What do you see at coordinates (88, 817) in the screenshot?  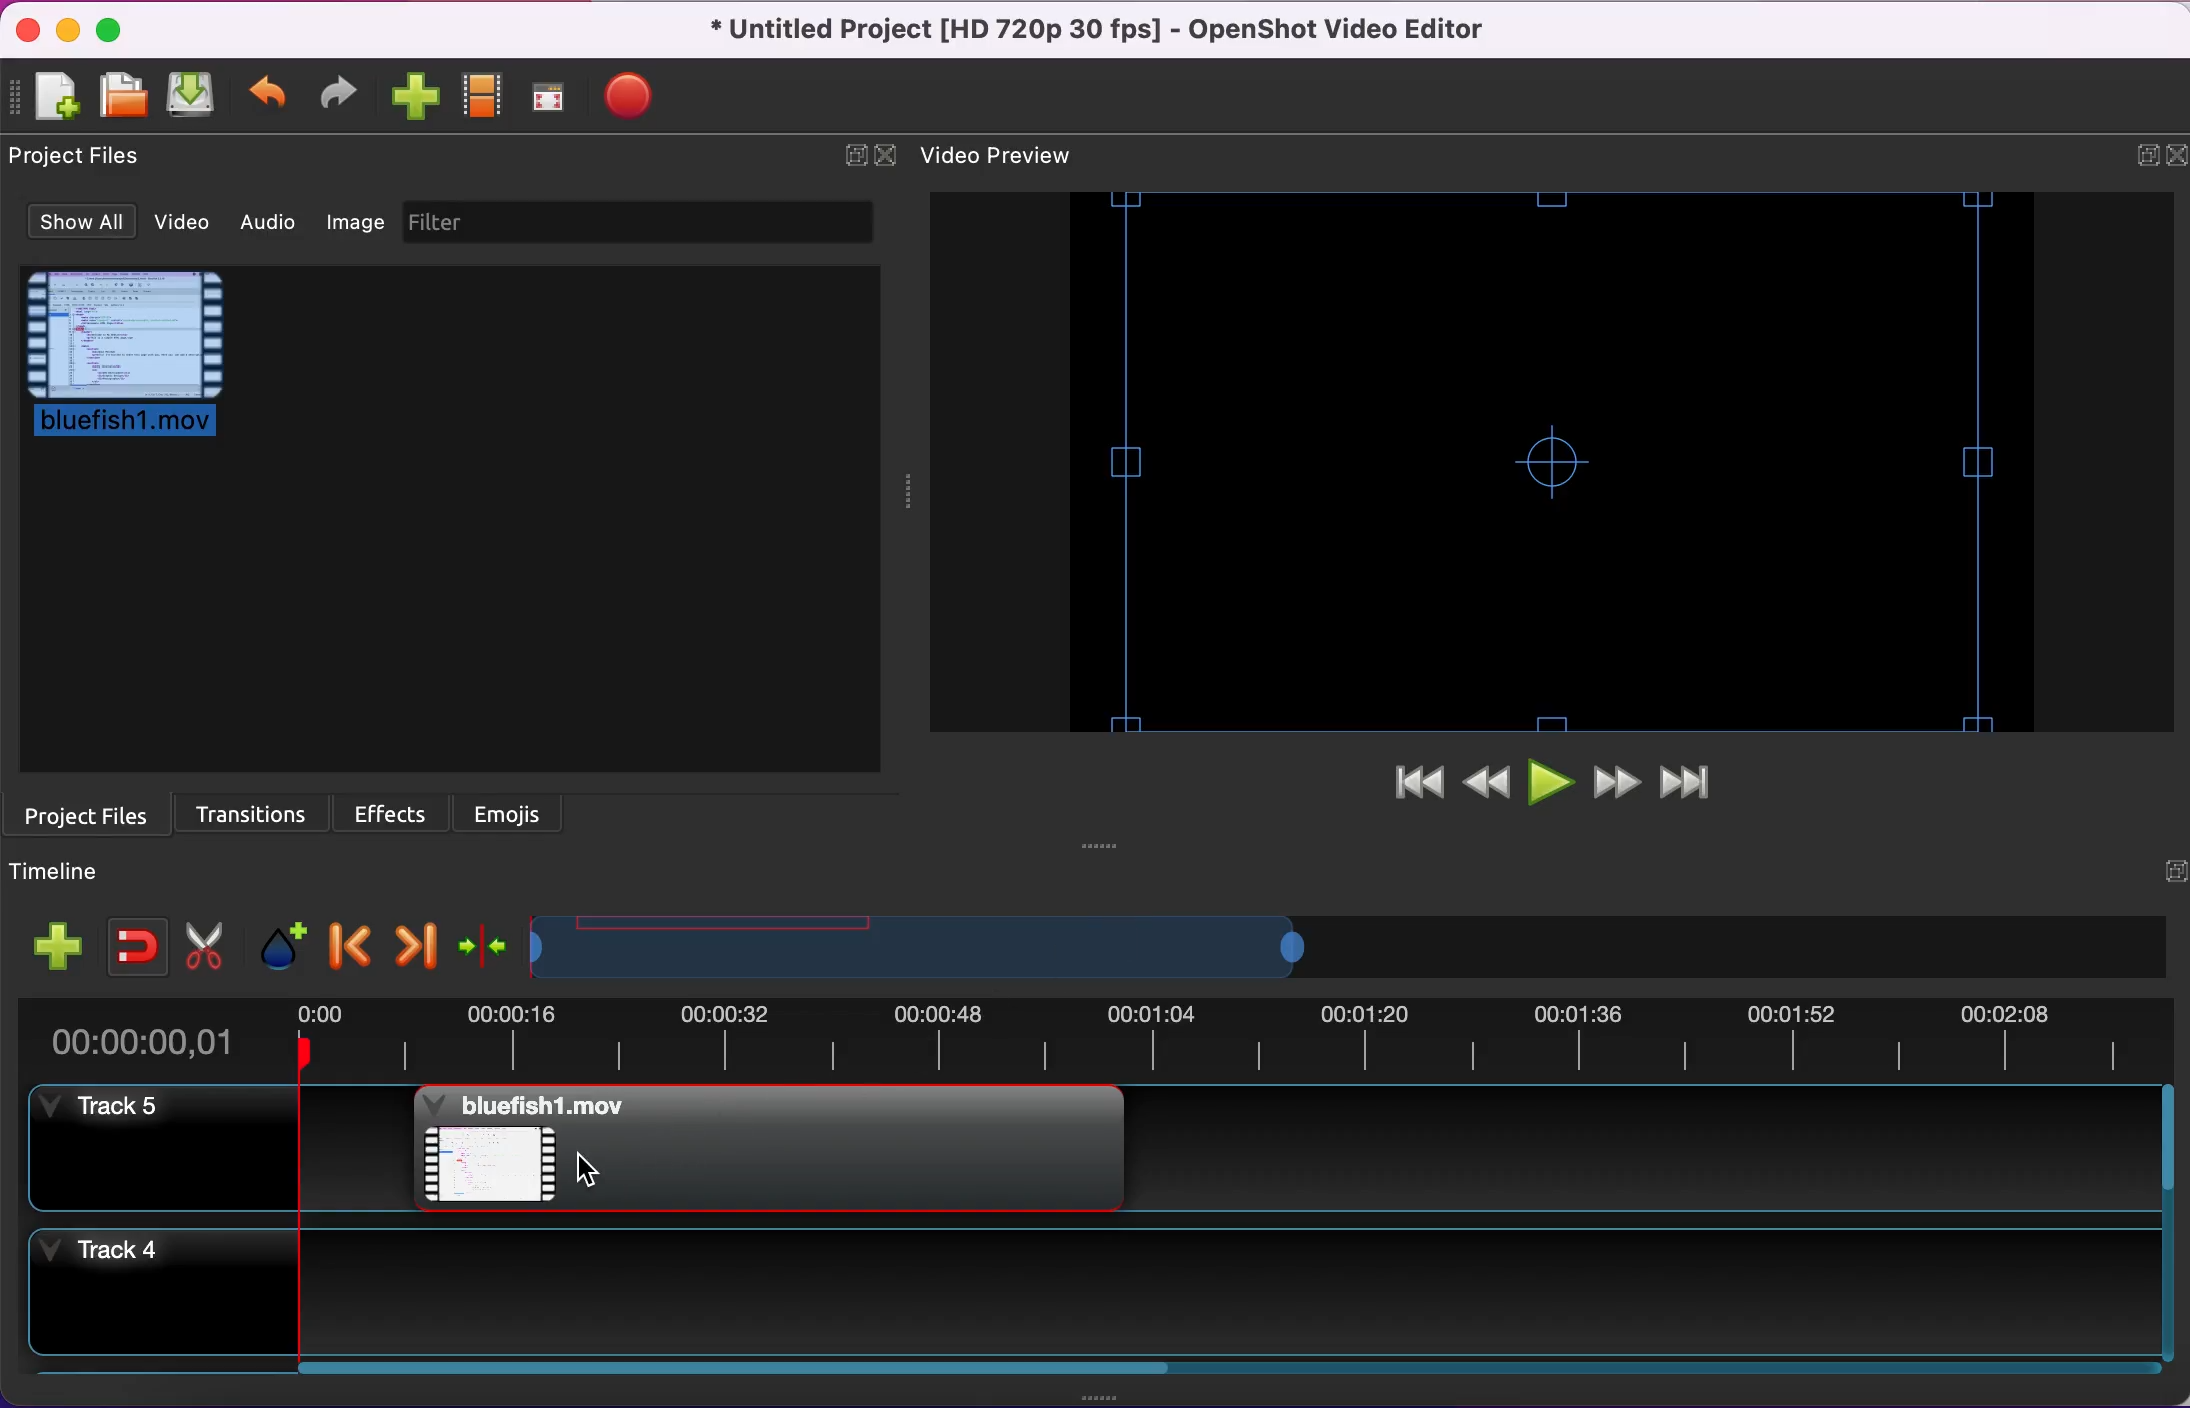 I see `project files` at bounding box center [88, 817].